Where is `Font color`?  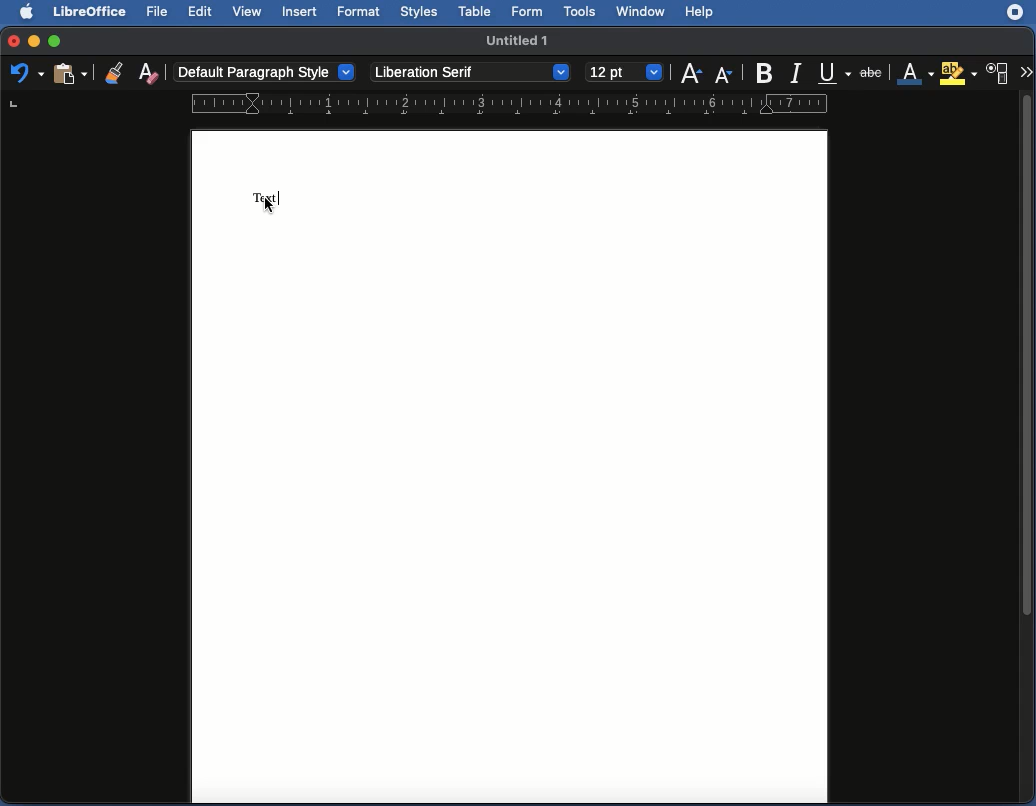 Font color is located at coordinates (915, 74).